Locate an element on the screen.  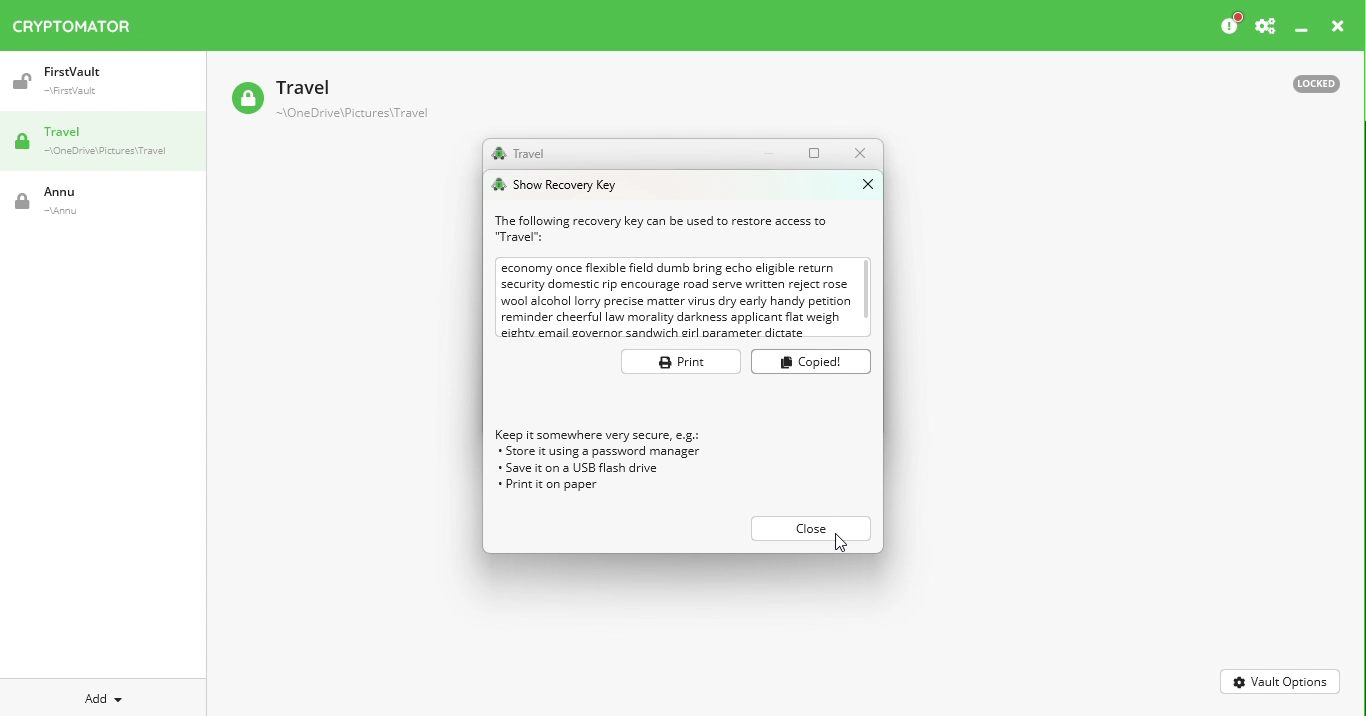
Vault is located at coordinates (85, 201).